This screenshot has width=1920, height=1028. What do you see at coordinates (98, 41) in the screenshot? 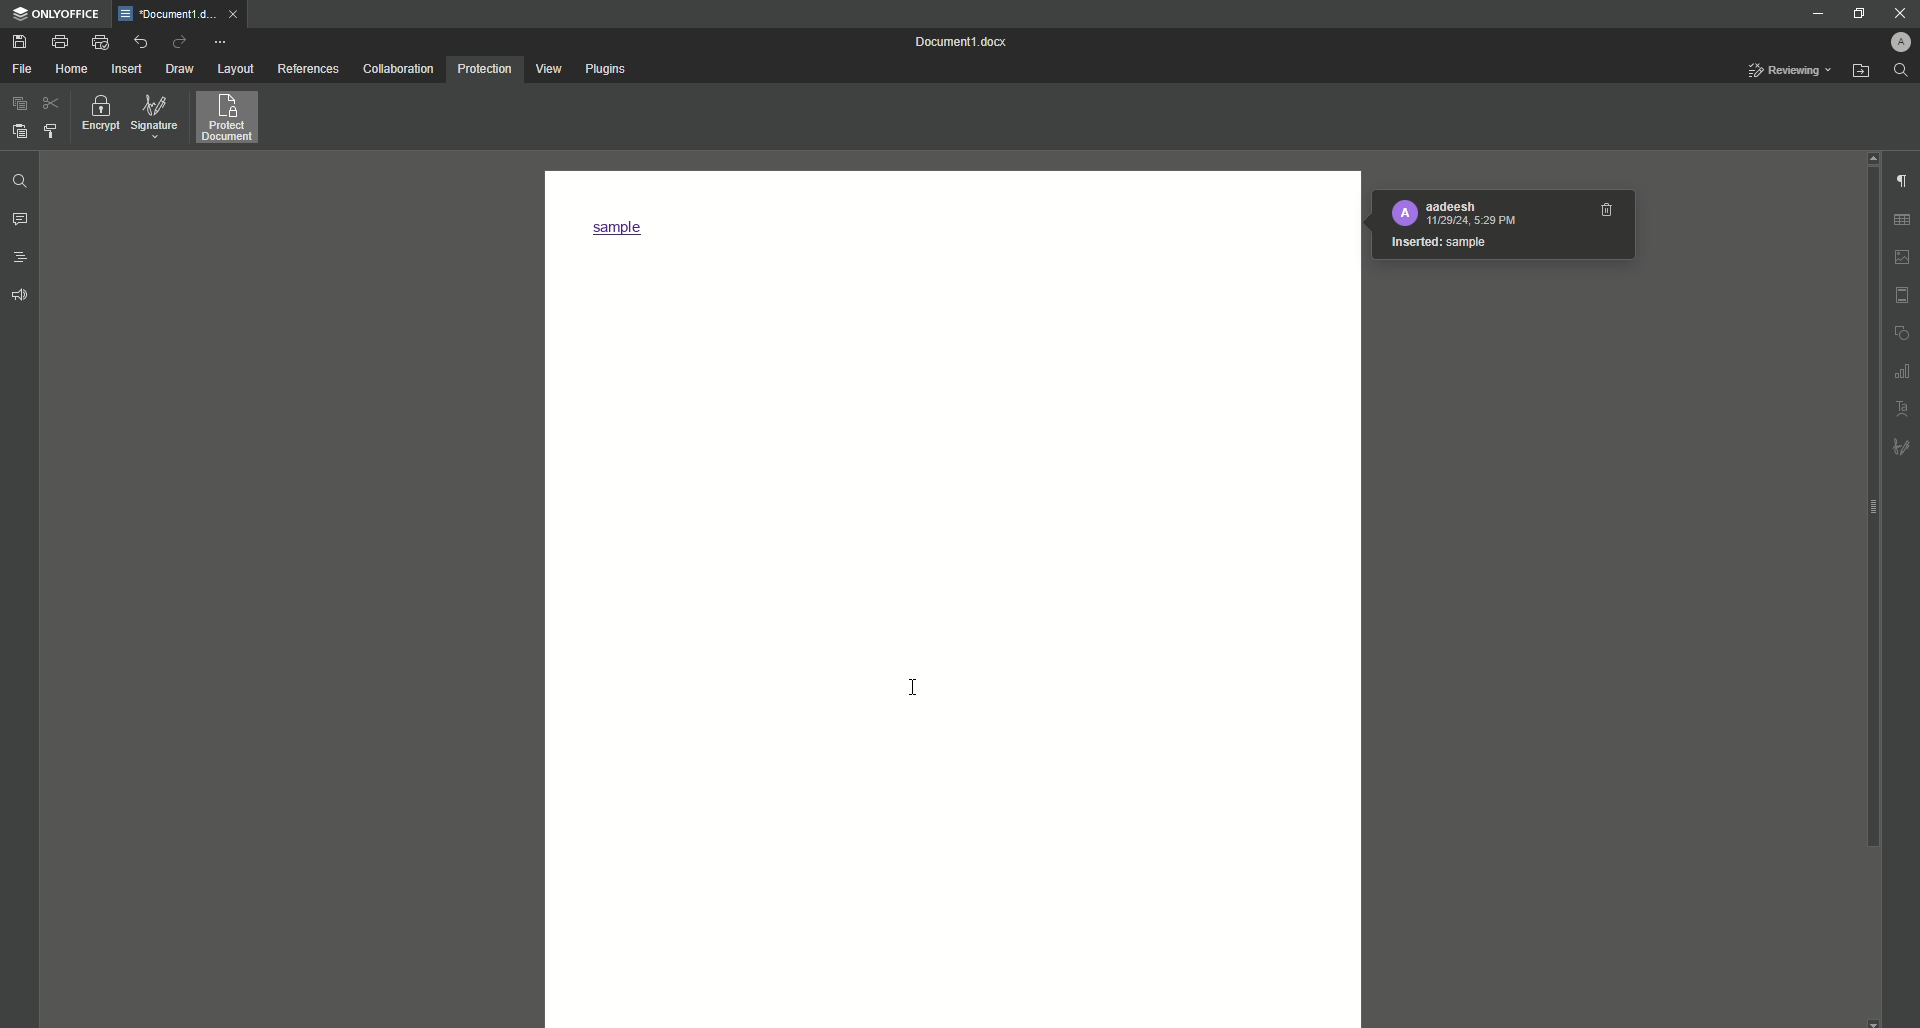
I see `Quick print` at bounding box center [98, 41].